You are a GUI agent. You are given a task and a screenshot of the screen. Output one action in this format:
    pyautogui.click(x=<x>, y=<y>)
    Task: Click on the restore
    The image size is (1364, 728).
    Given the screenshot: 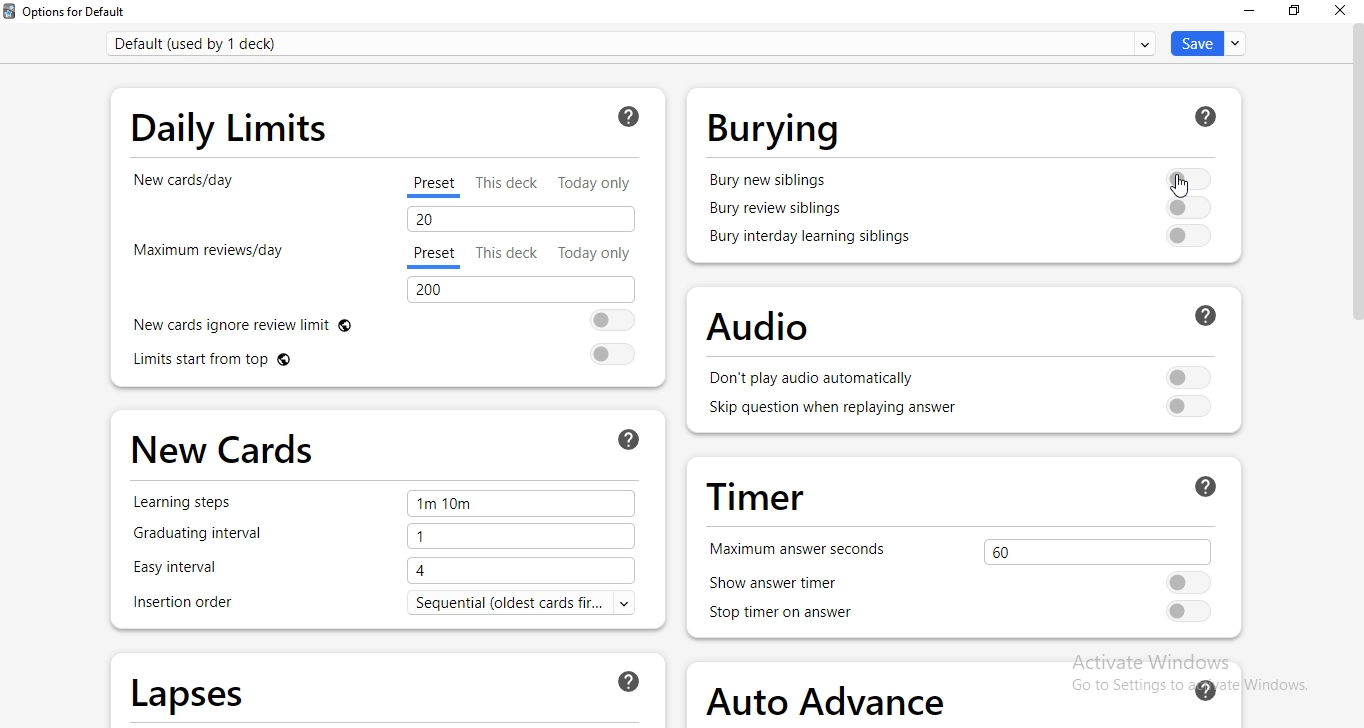 What is the action you would take?
    pyautogui.click(x=1297, y=12)
    